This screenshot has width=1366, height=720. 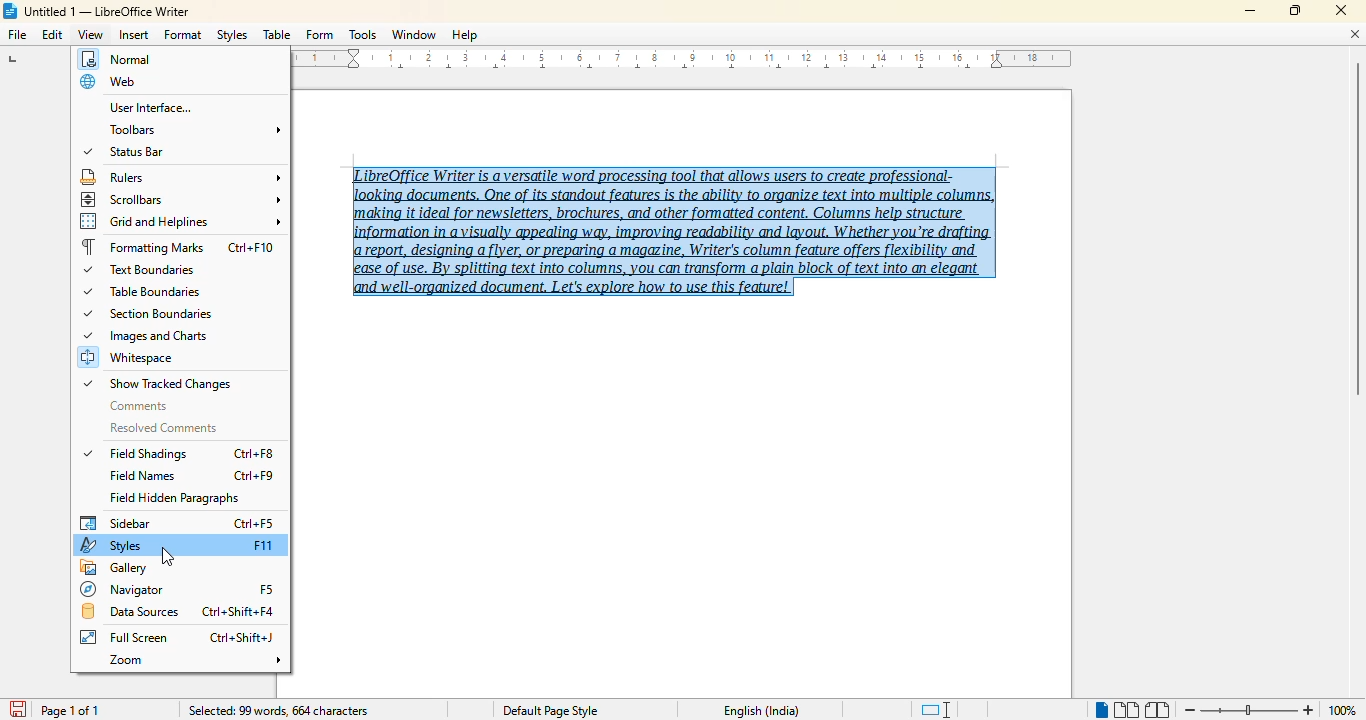 I want to click on single page view, so click(x=1097, y=710).